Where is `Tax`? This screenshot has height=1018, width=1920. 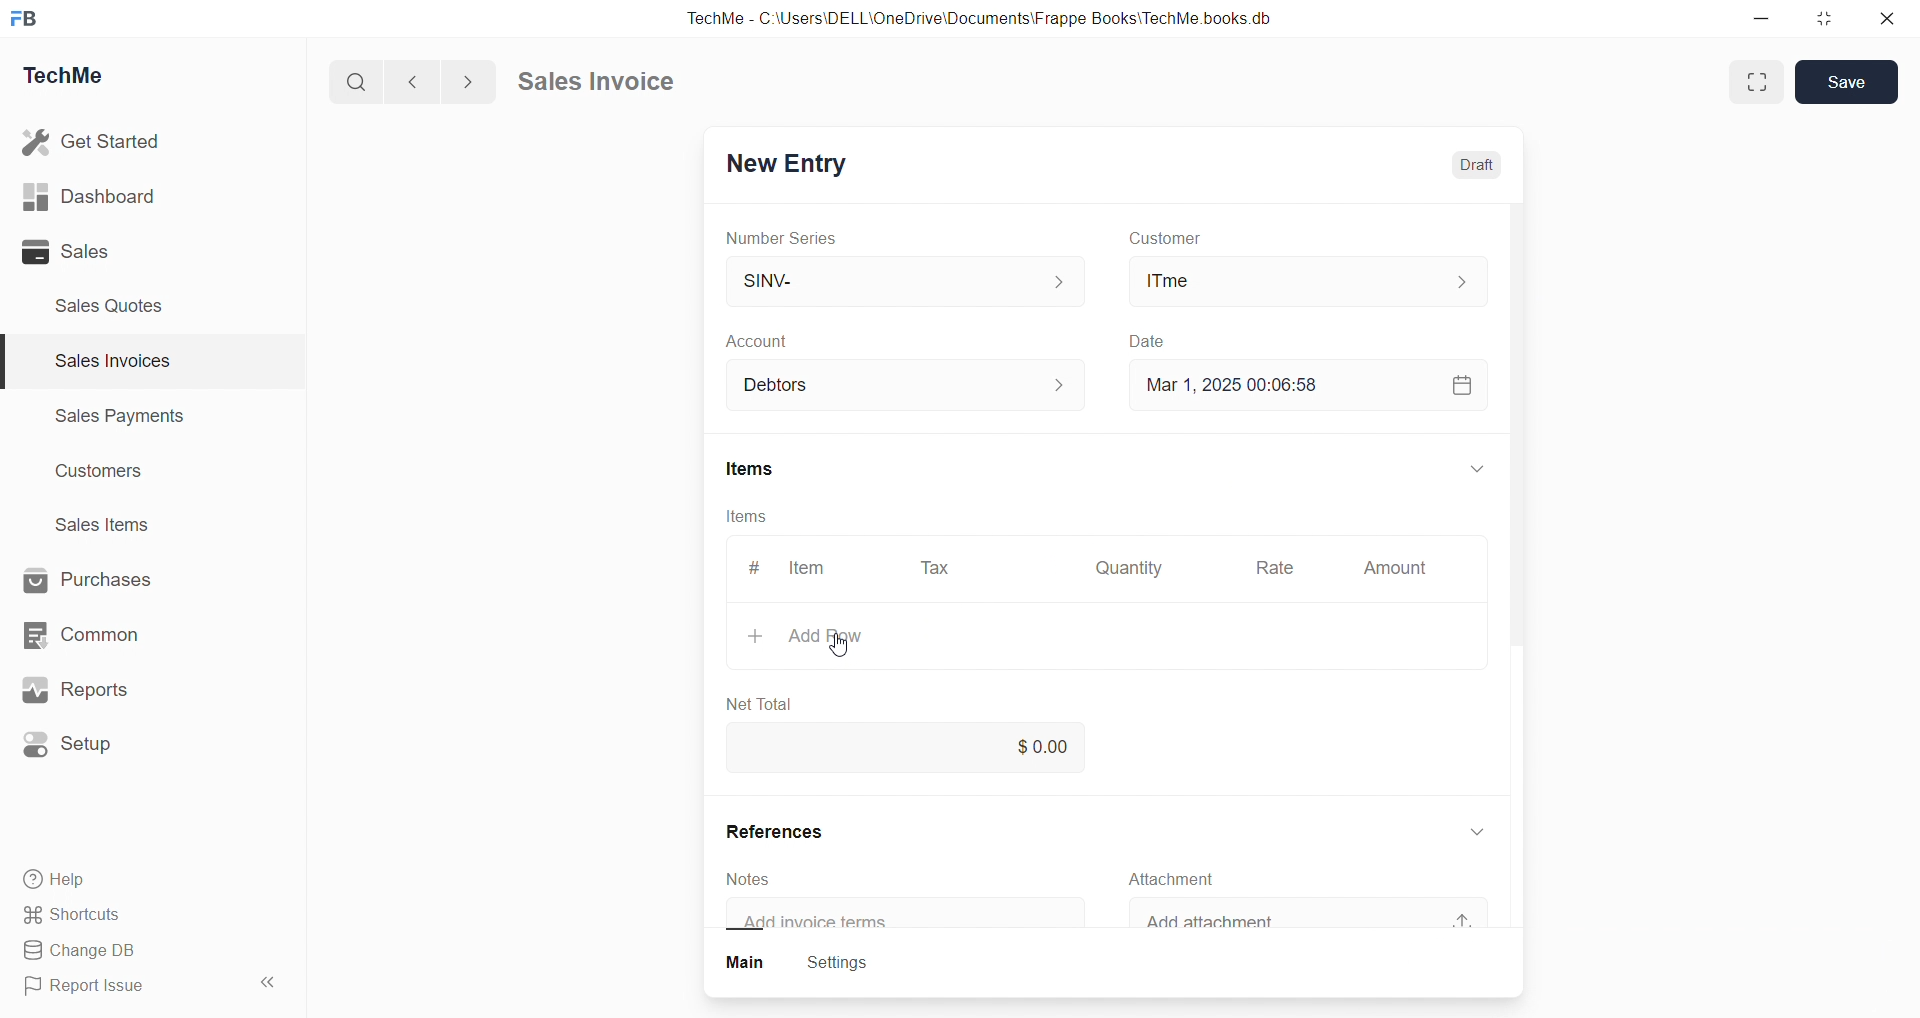
Tax is located at coordinates (939, 569).